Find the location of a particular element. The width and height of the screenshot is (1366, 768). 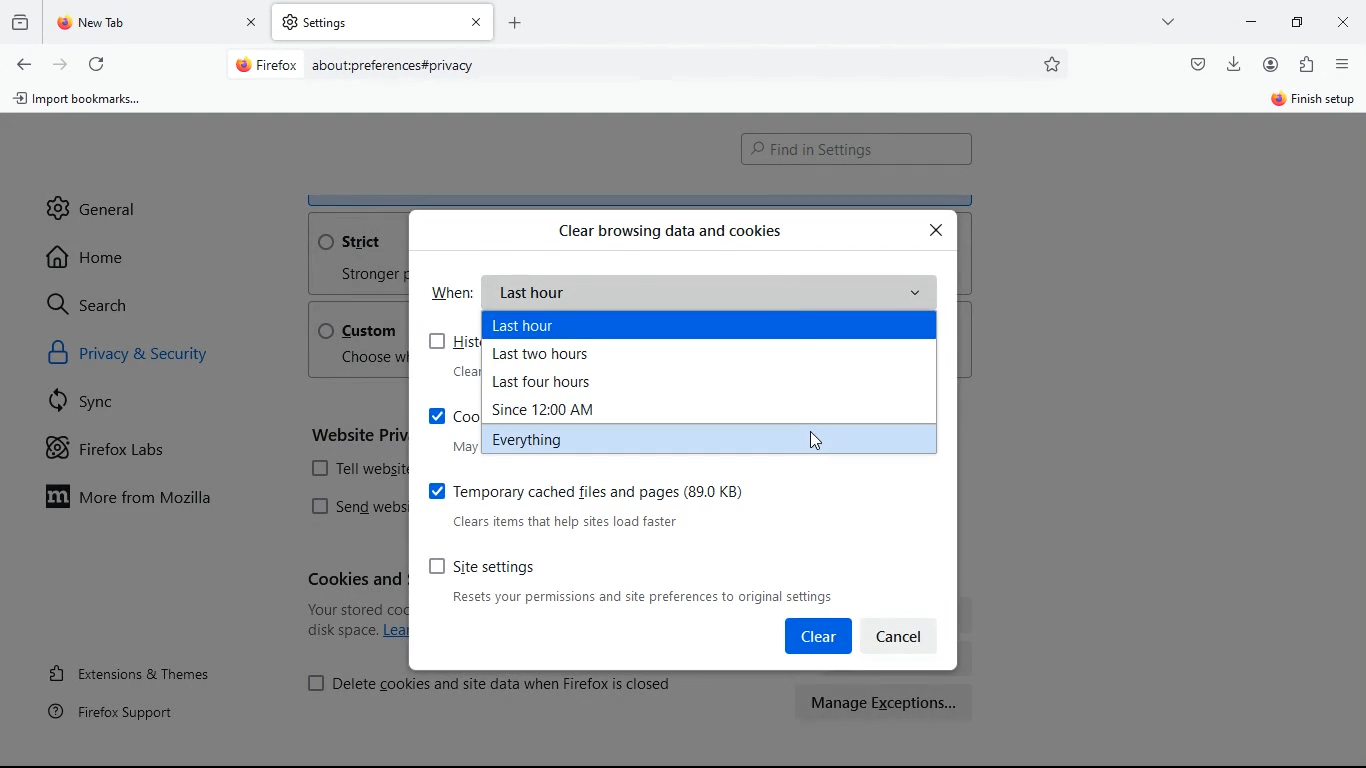

about:preferences#privacy is located at coordinates (394, 66).